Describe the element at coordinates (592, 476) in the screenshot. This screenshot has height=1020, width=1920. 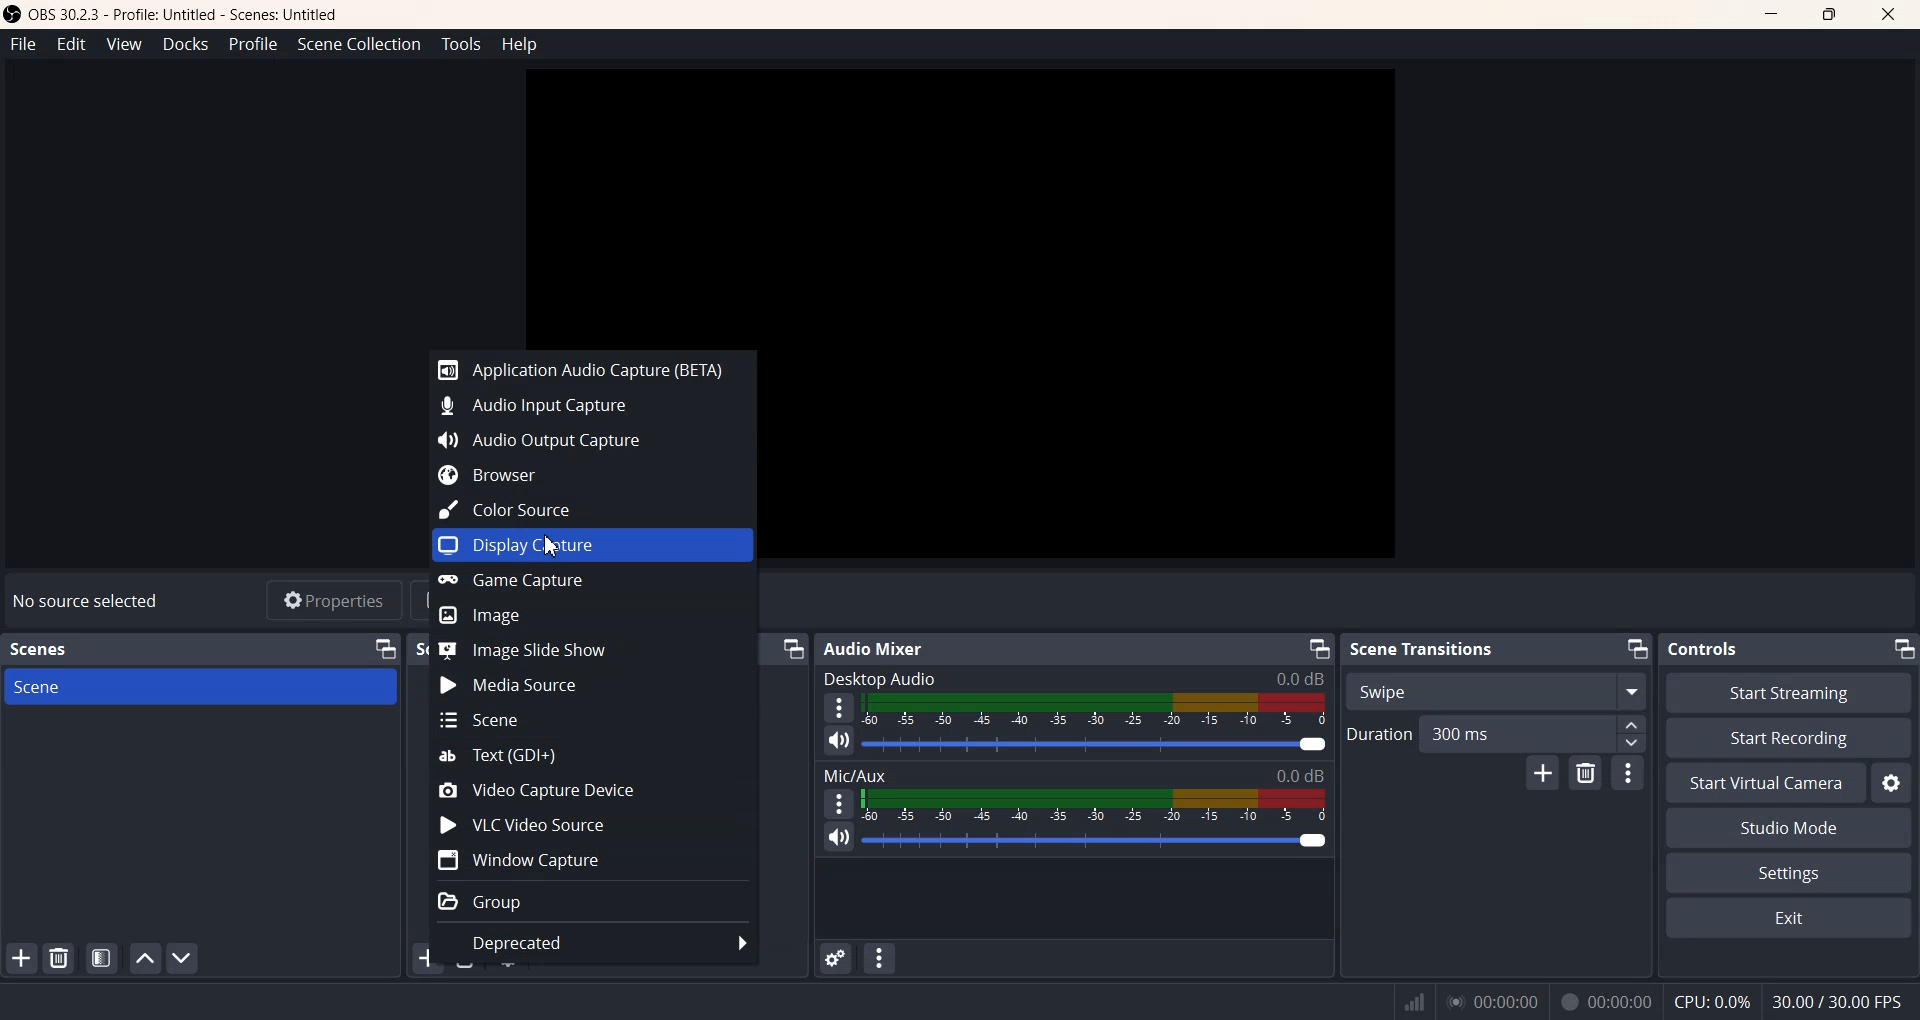
I see `Browser` at that location.